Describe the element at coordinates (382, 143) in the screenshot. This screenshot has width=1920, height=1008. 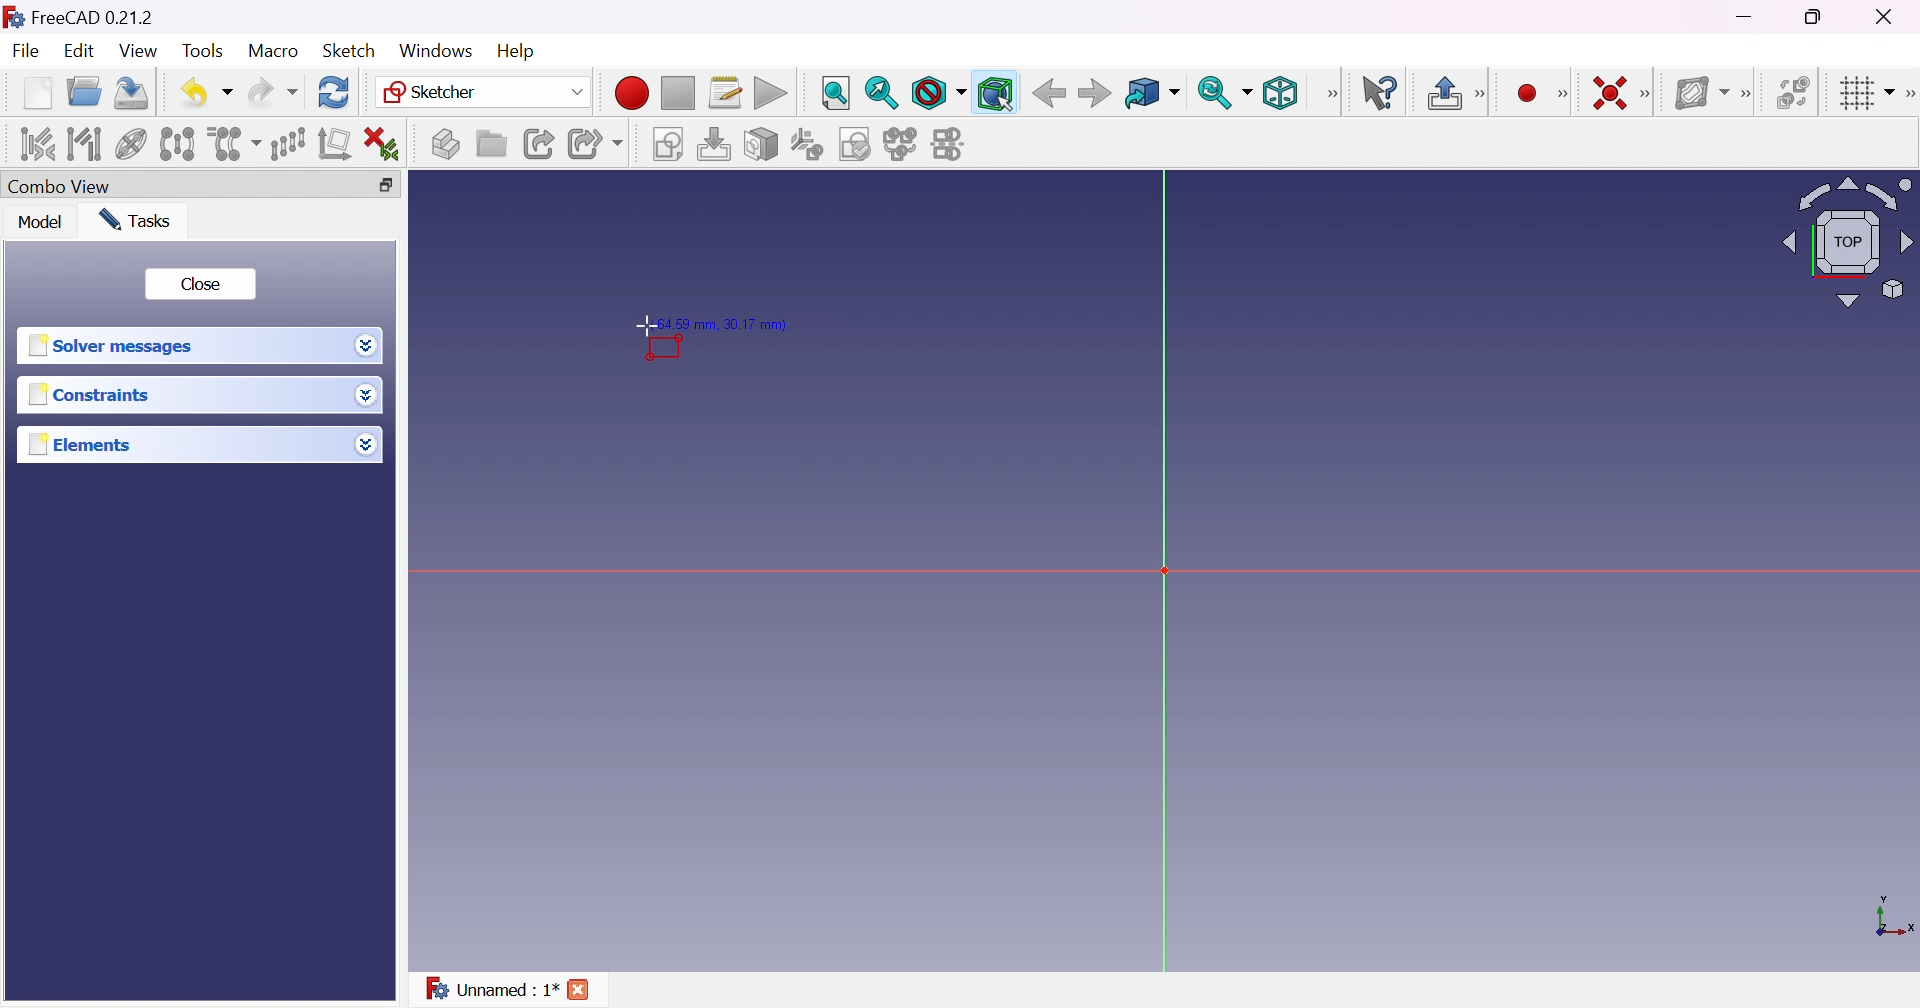
I see `Delete all constraints` at that location.